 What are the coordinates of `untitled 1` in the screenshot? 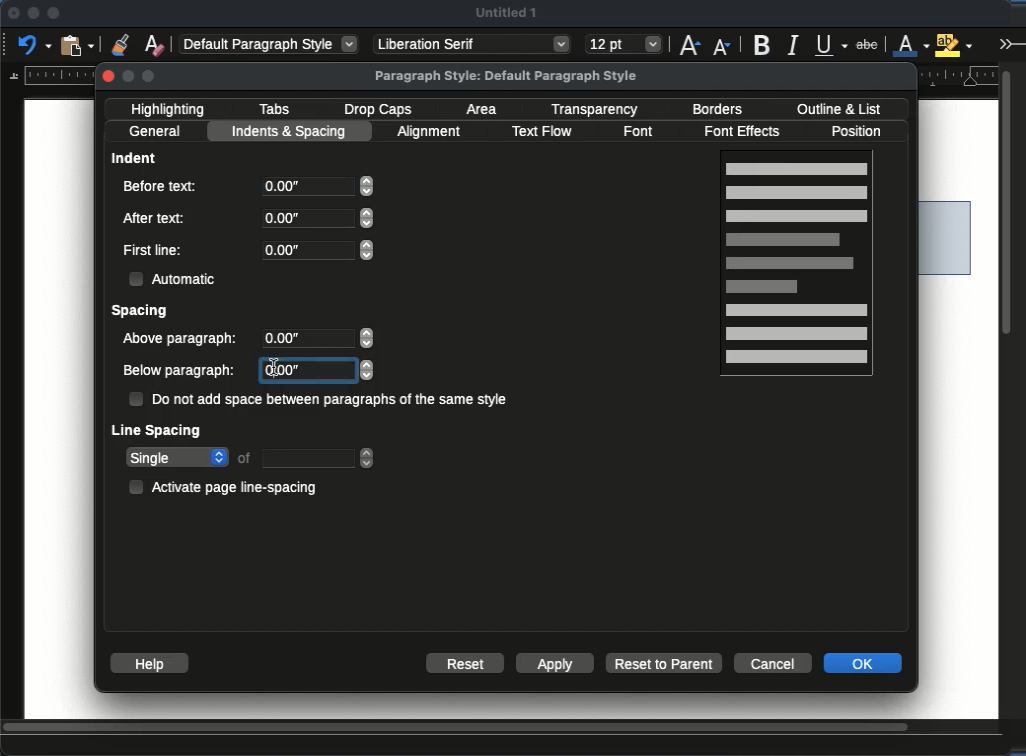 It's located at (506, 12).